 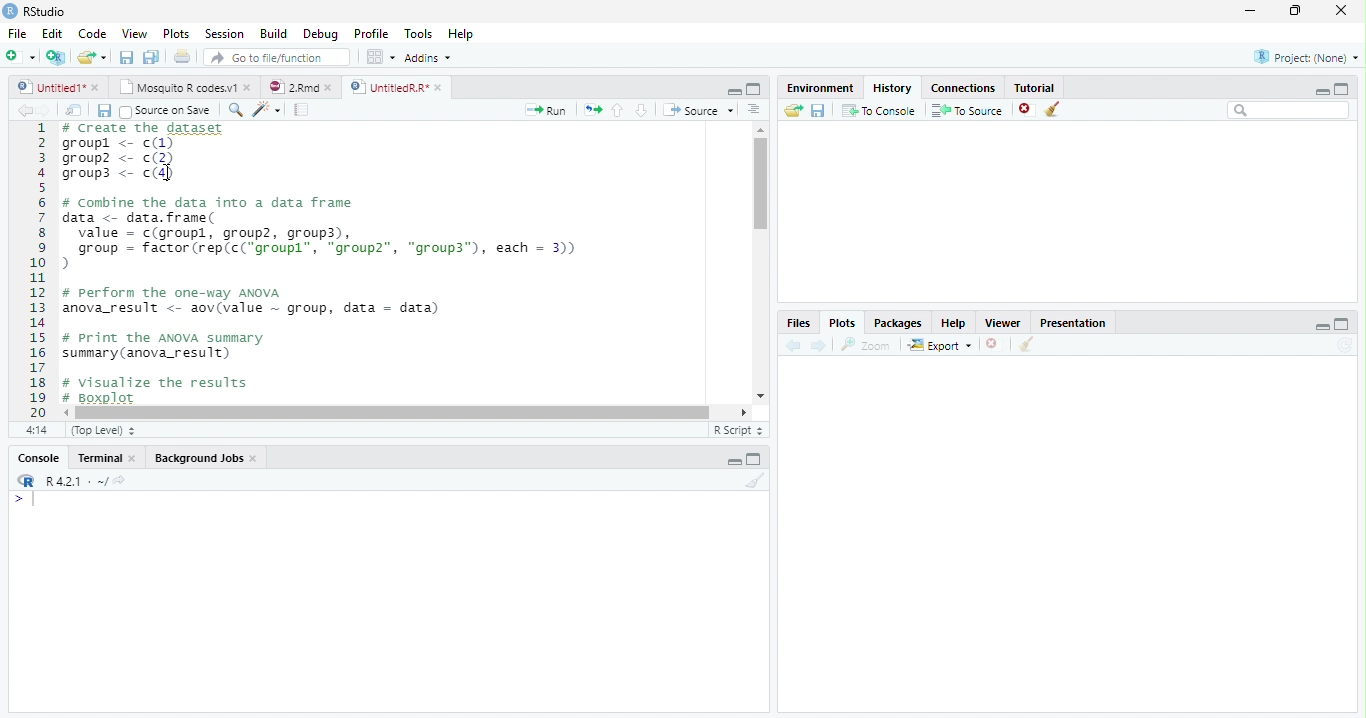 I want to click on Mosquito R codes, so click(x=184, y=87).